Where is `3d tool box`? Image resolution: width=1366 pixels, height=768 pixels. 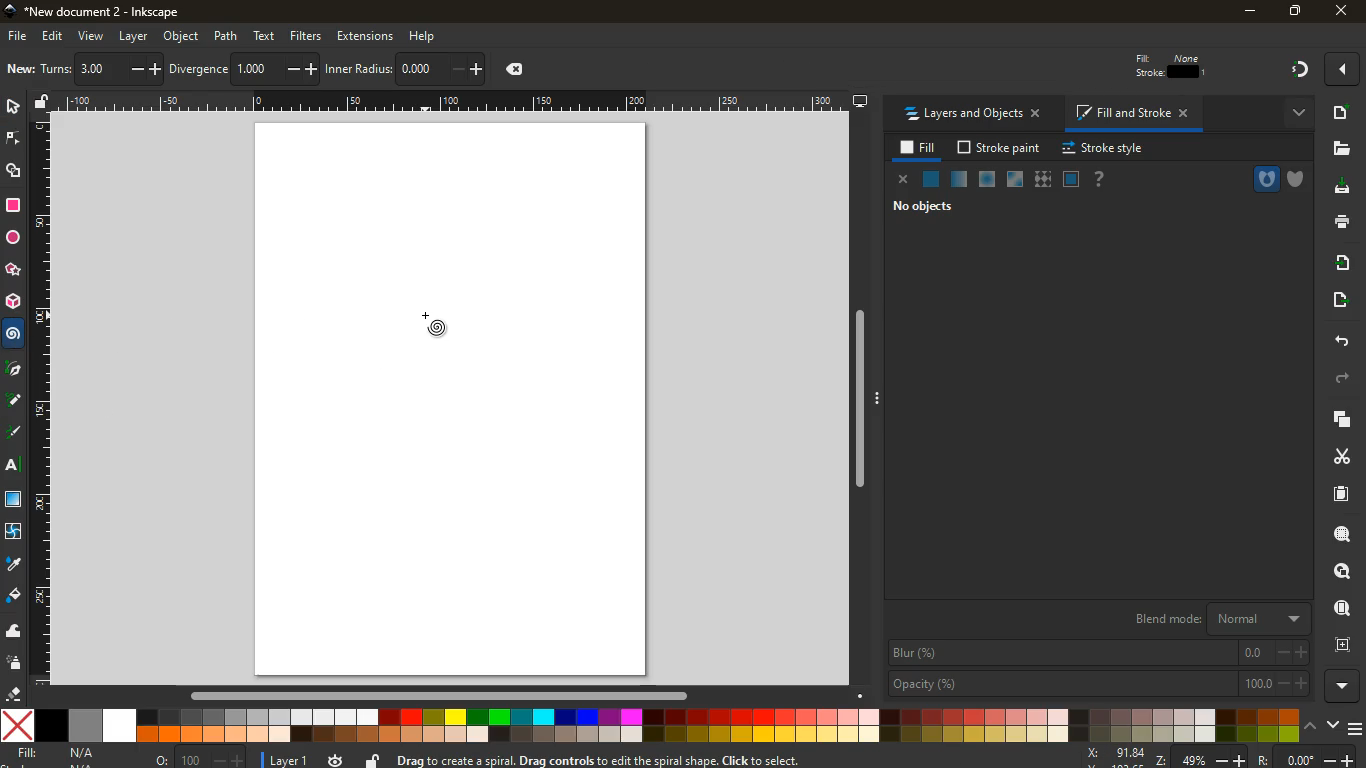 3d tool box is located at coordinates (13, 301).